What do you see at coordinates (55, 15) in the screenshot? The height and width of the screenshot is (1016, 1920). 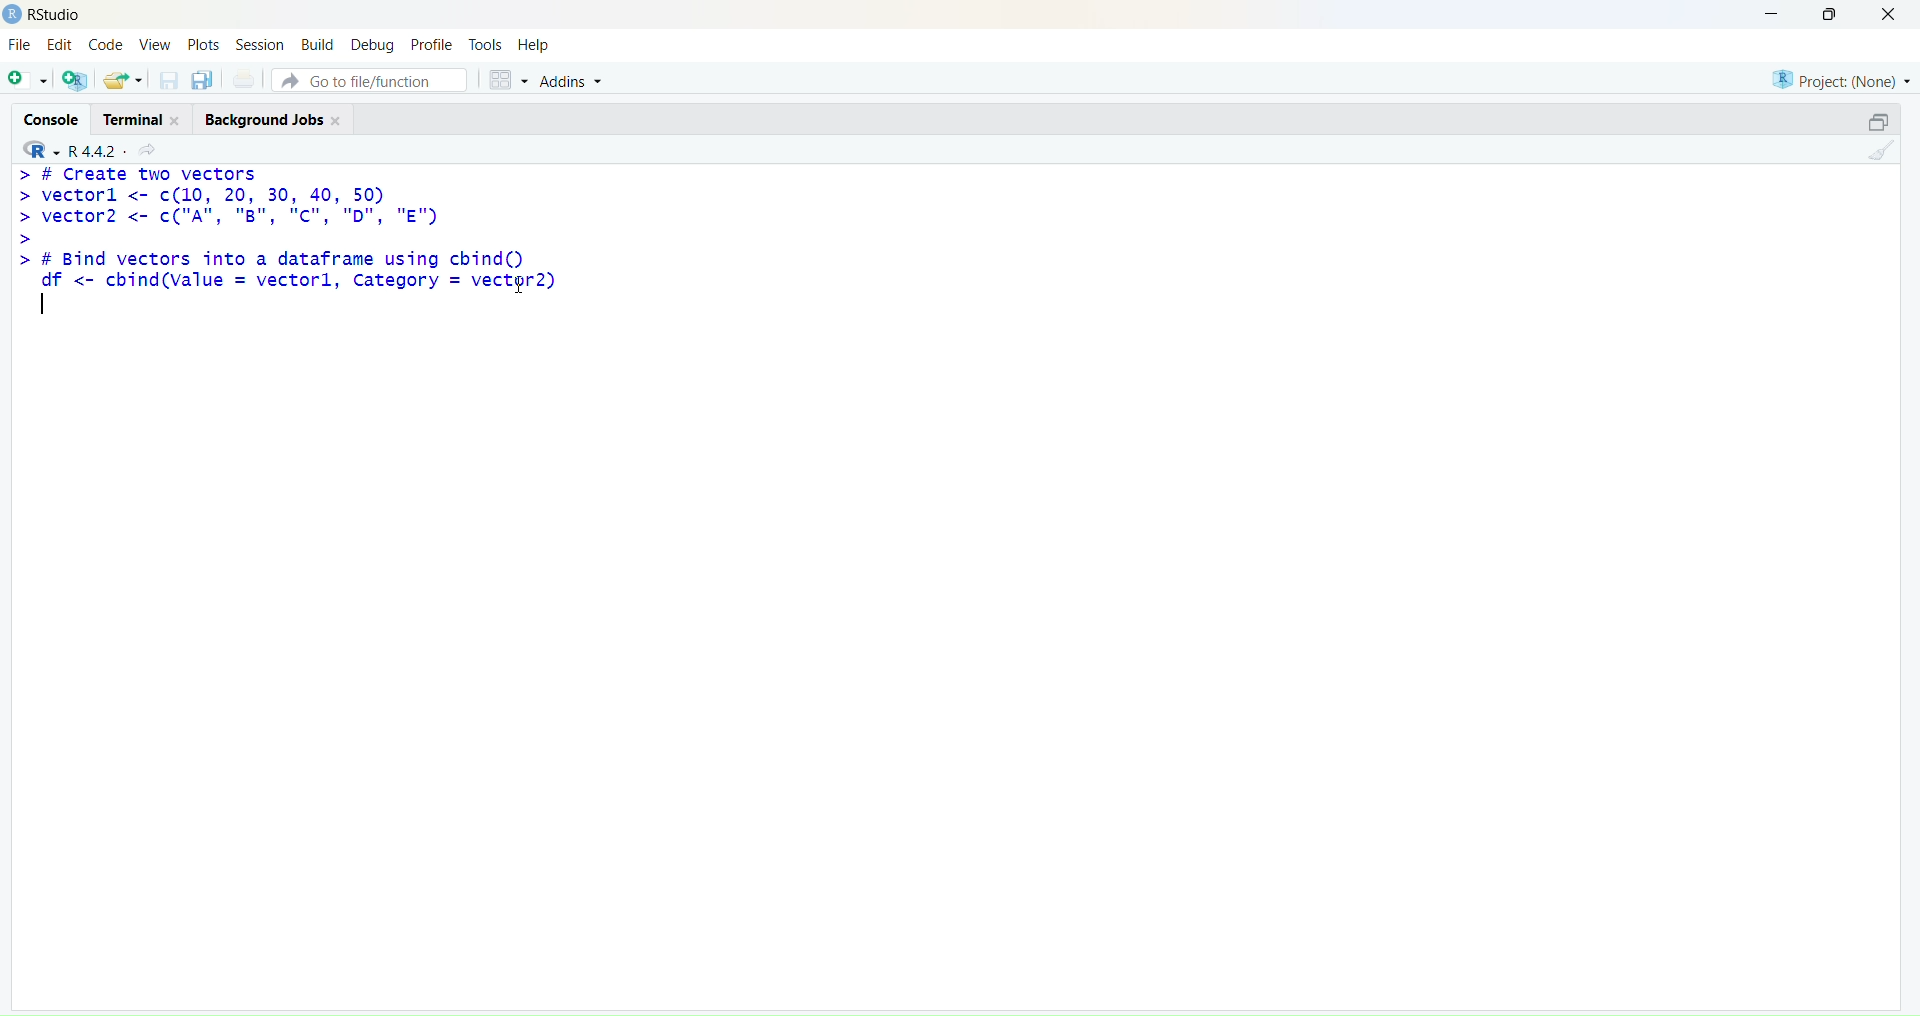 I see `RStudio` at bounding box center [55, 15].